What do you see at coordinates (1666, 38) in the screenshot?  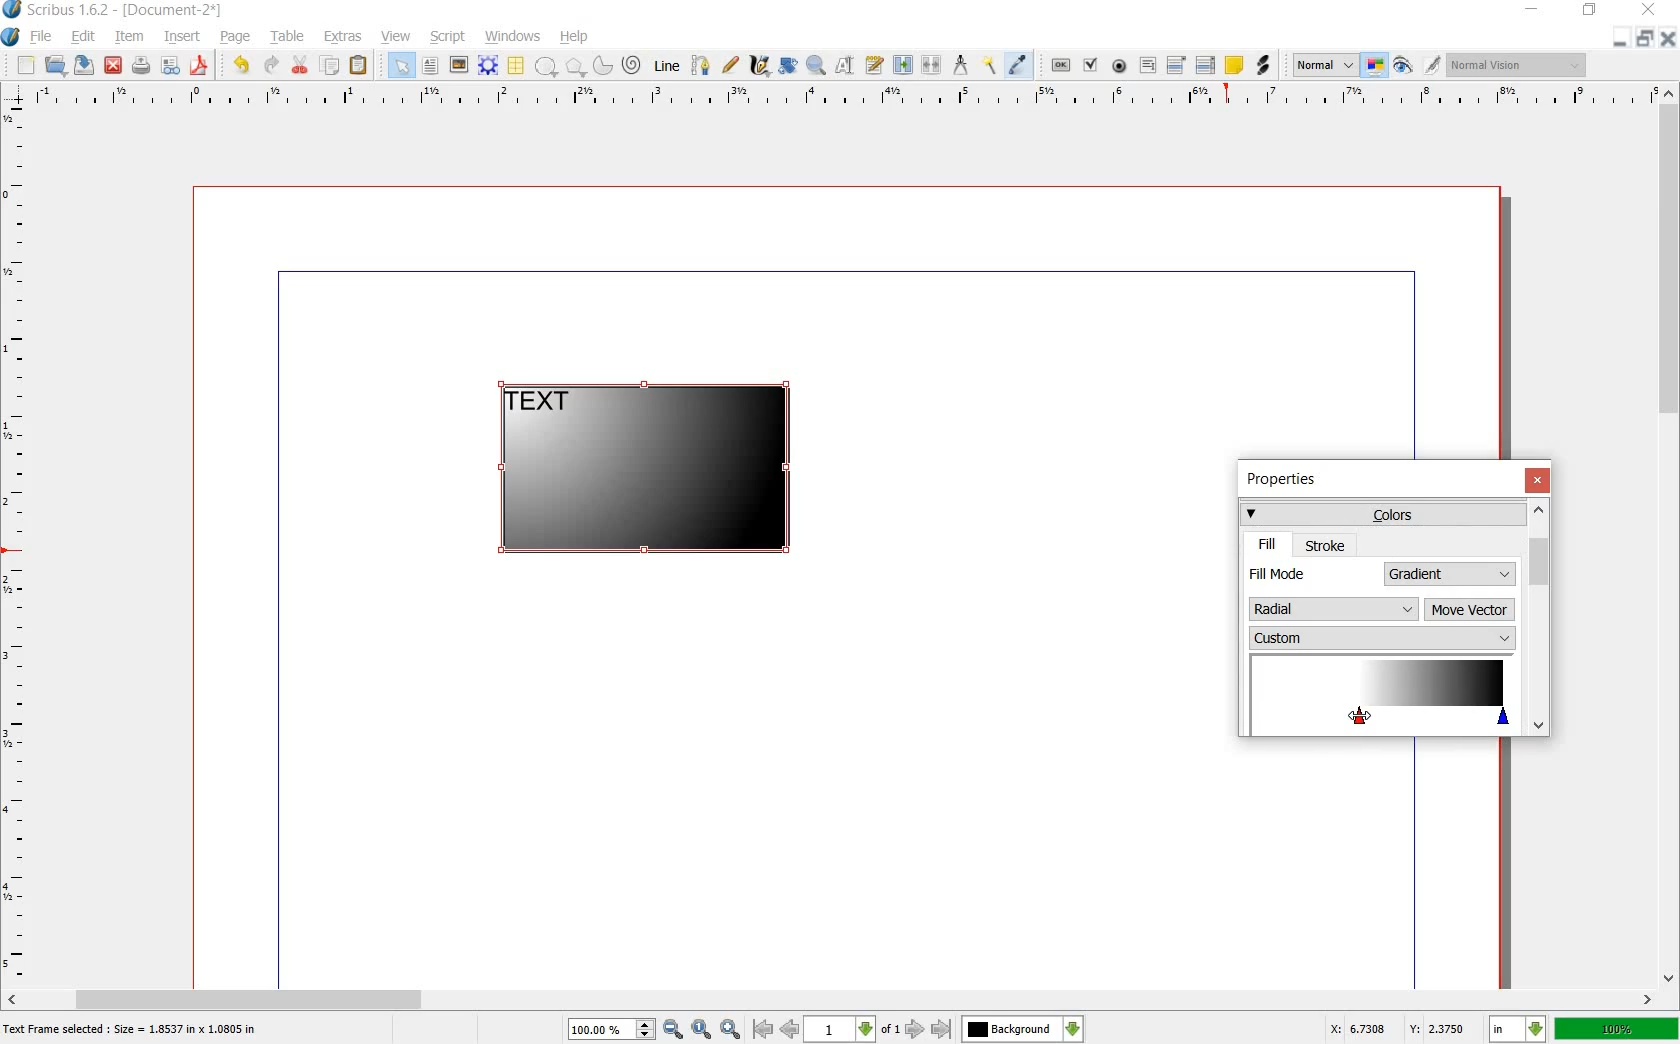 I see `close` at bounding box center [1666, 38].